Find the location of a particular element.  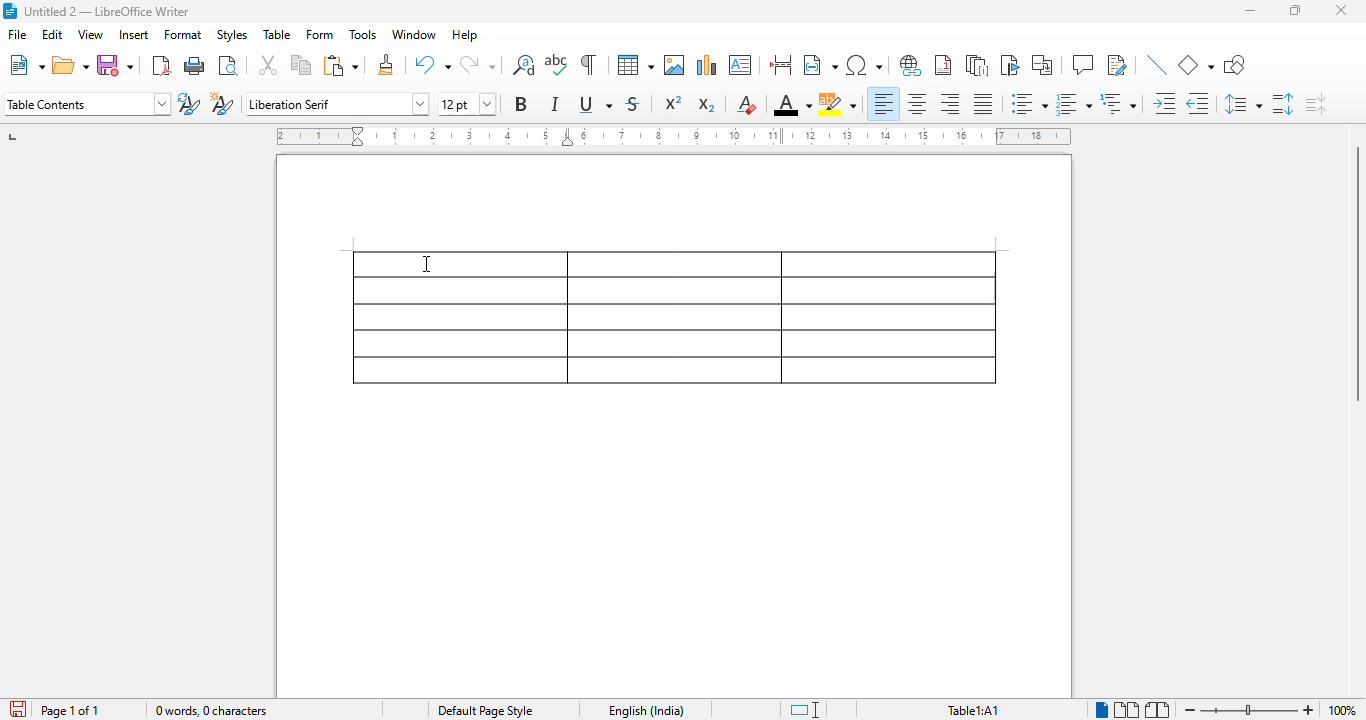

cut is located at coordinates (268, 64).